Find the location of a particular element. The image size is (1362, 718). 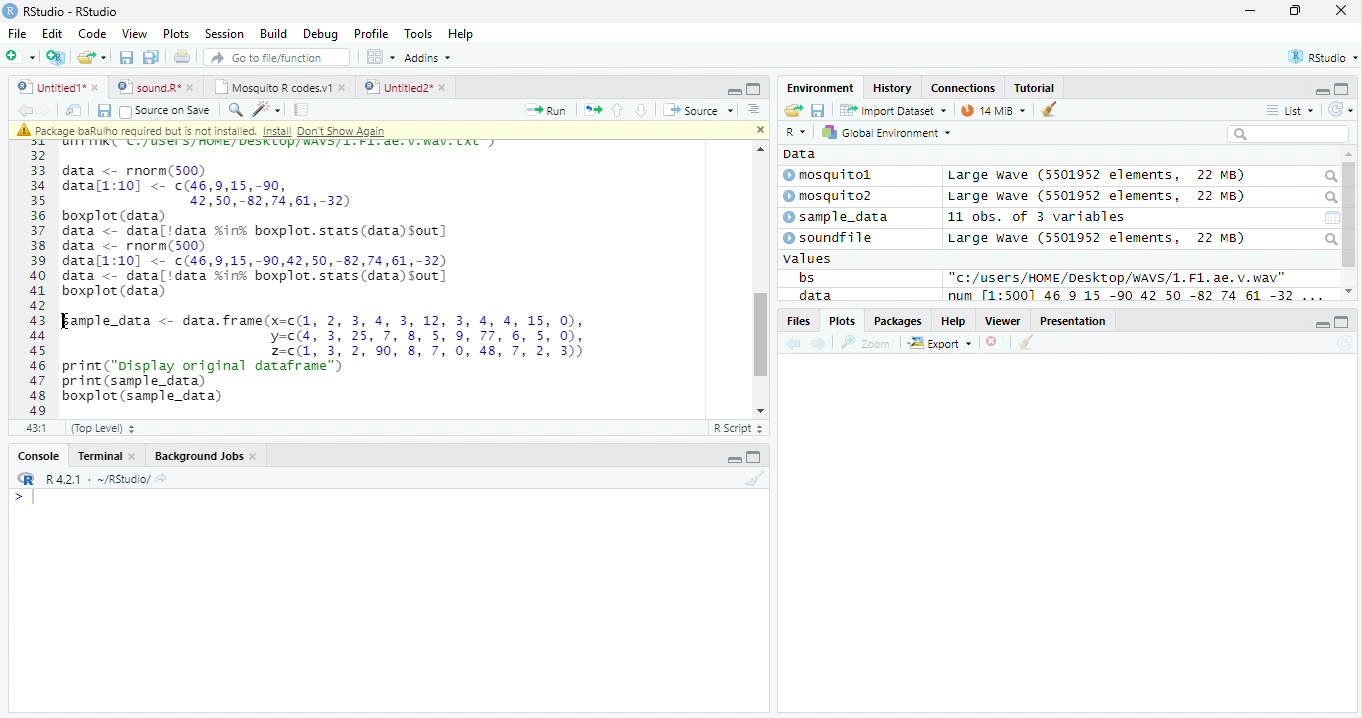

Connections is located at coordinates (964, 87).